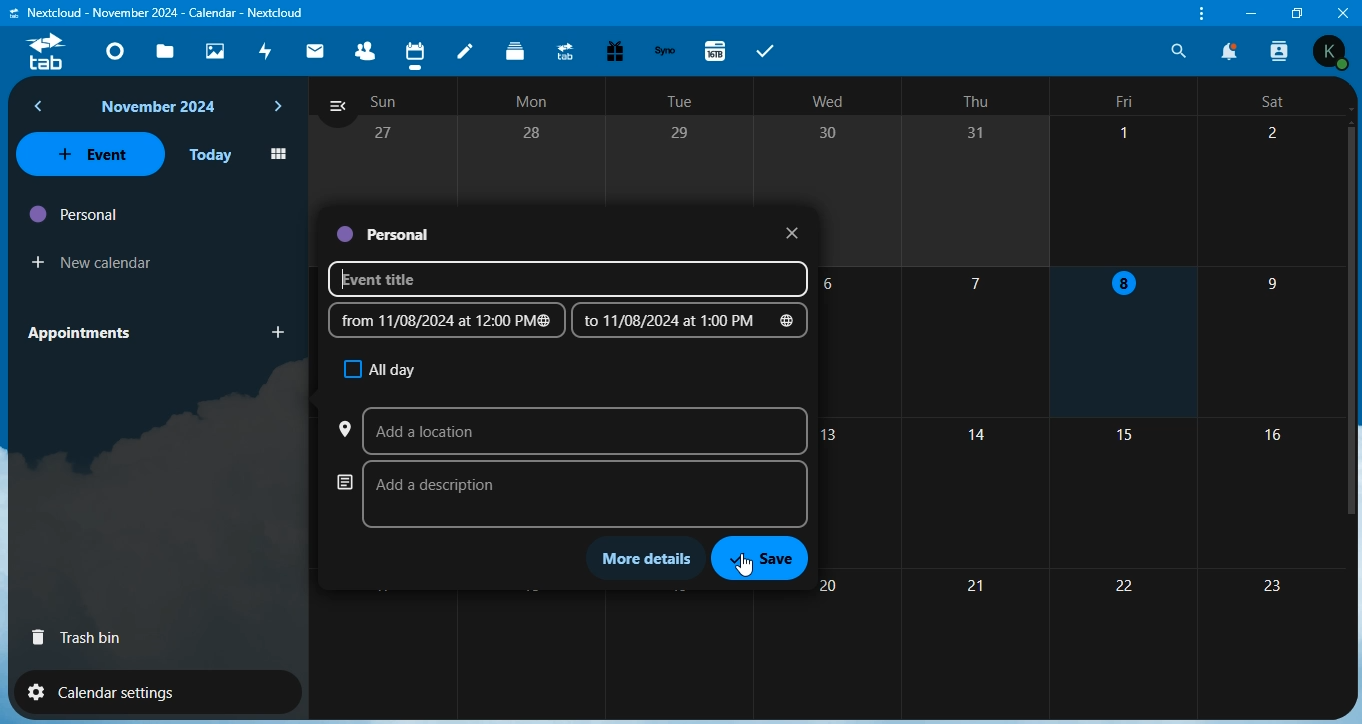  I want to click on personal, so click(385, 234).